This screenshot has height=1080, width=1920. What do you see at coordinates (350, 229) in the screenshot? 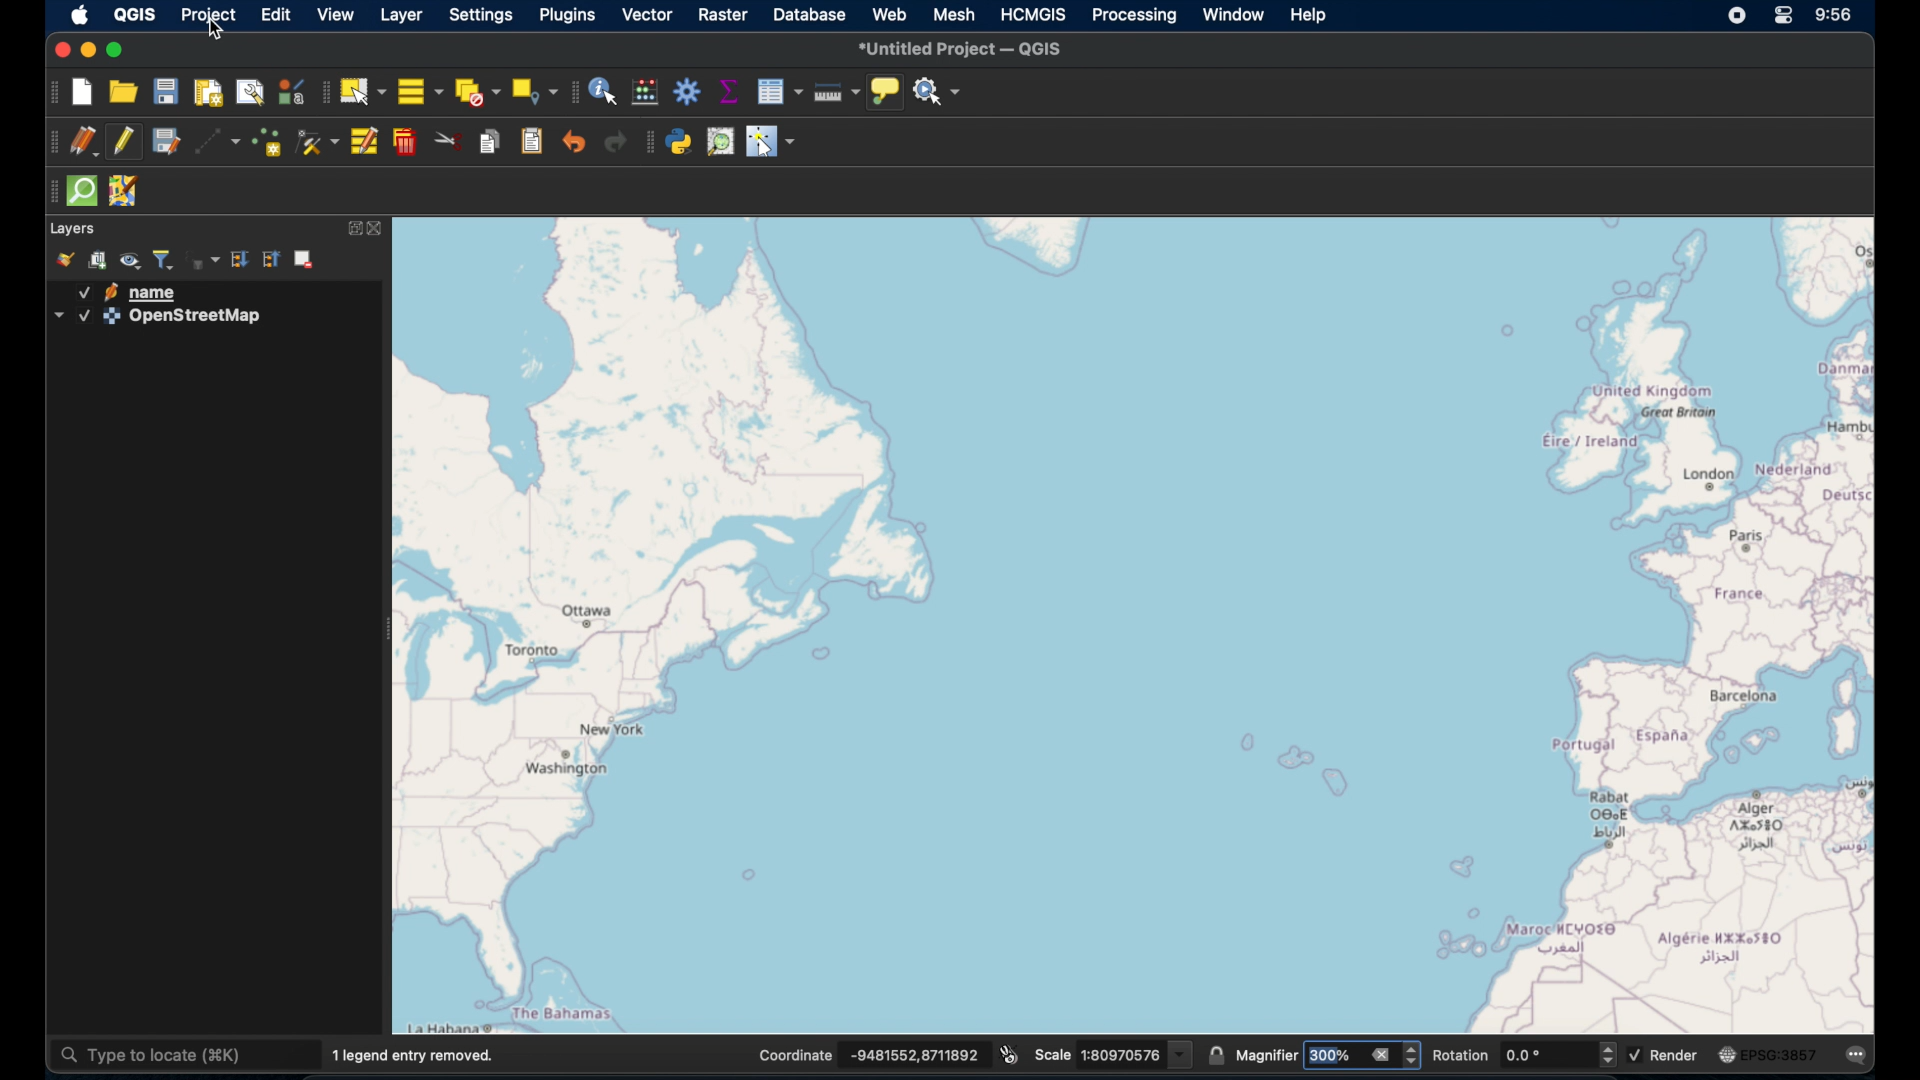
I see `expand` at bounding box center [350, 229].